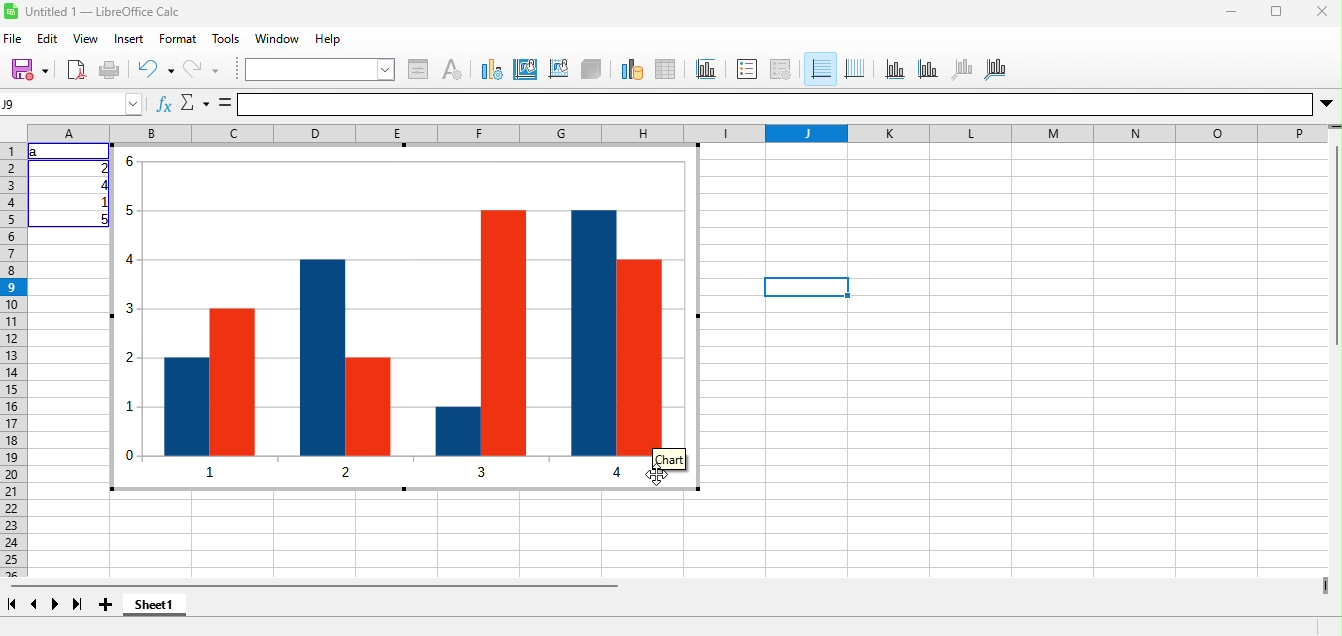 This screenshot has width=1342, height=636. Describe the element at coordinates (807, 287) in the screenshot. I see `Selected cell` at that location.